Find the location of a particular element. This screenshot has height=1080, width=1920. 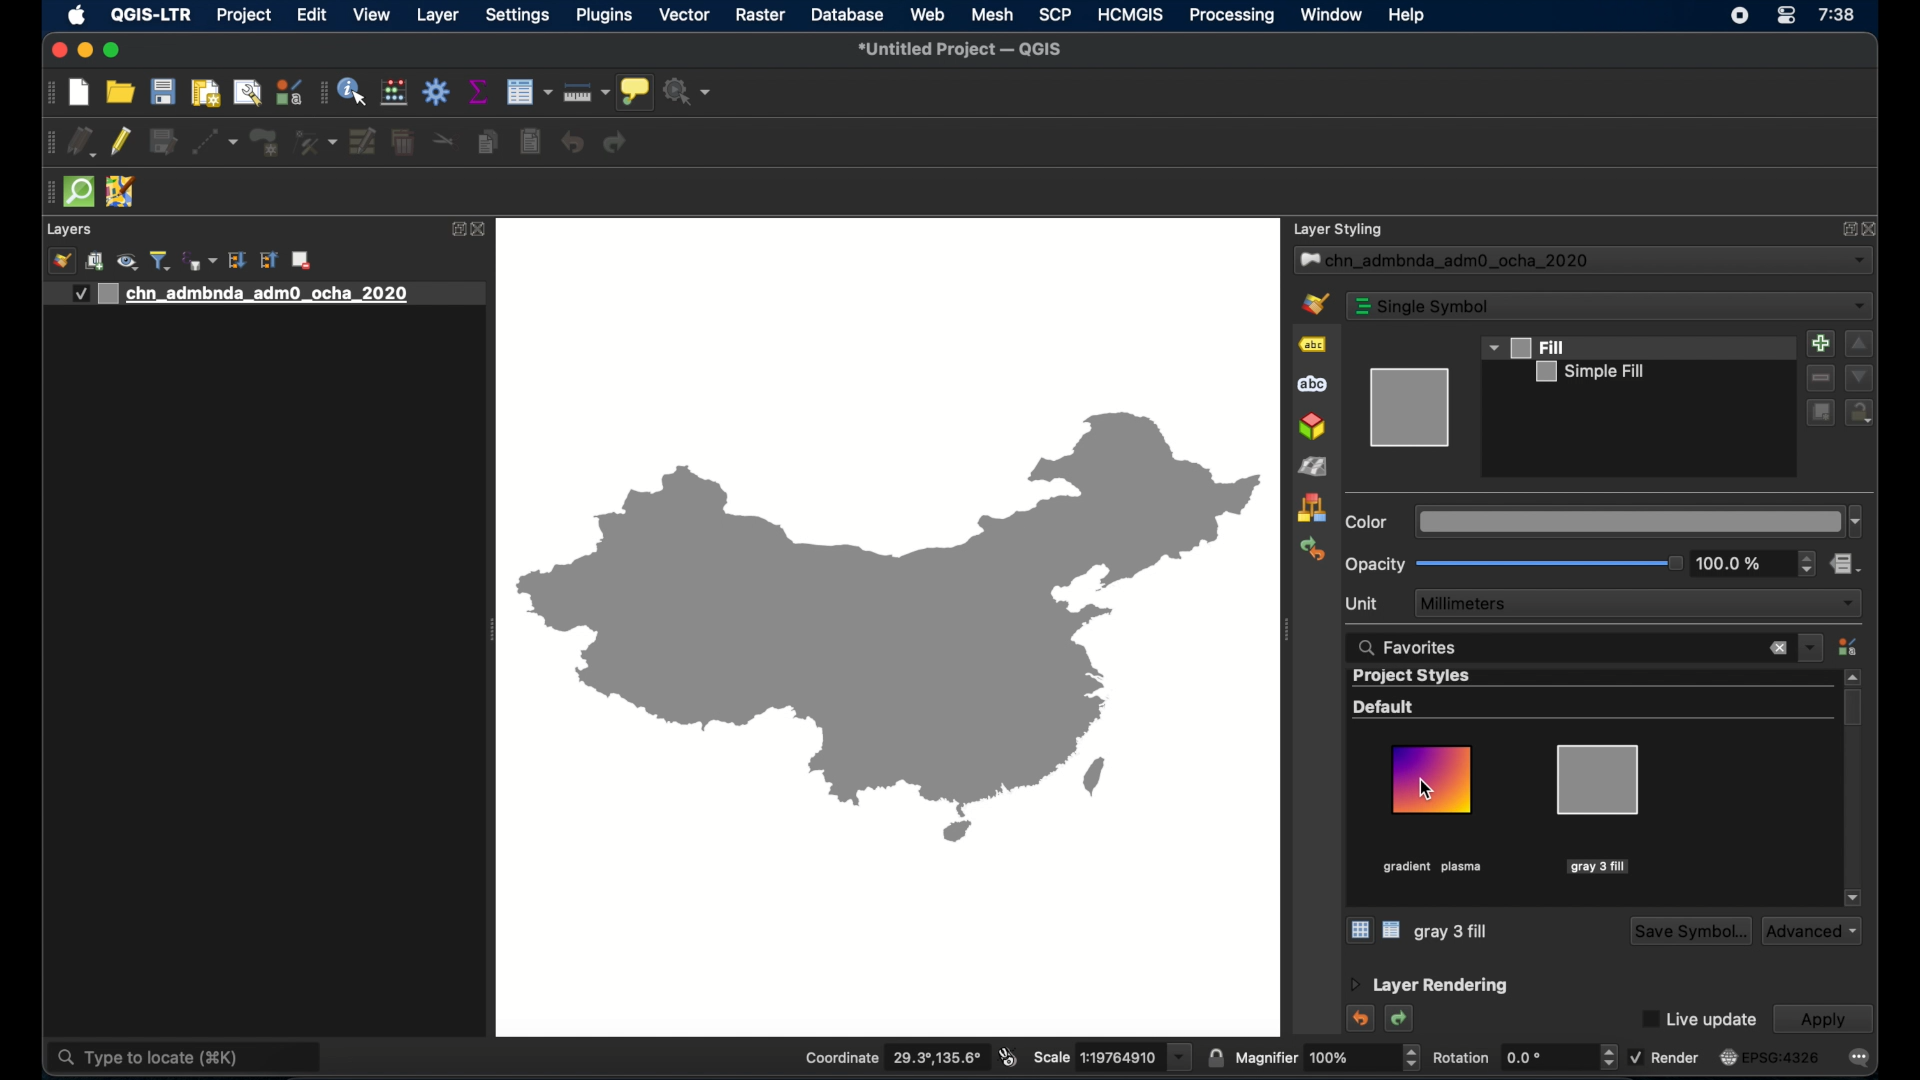

gray 3 fill is located at coordinates (1596, 809).